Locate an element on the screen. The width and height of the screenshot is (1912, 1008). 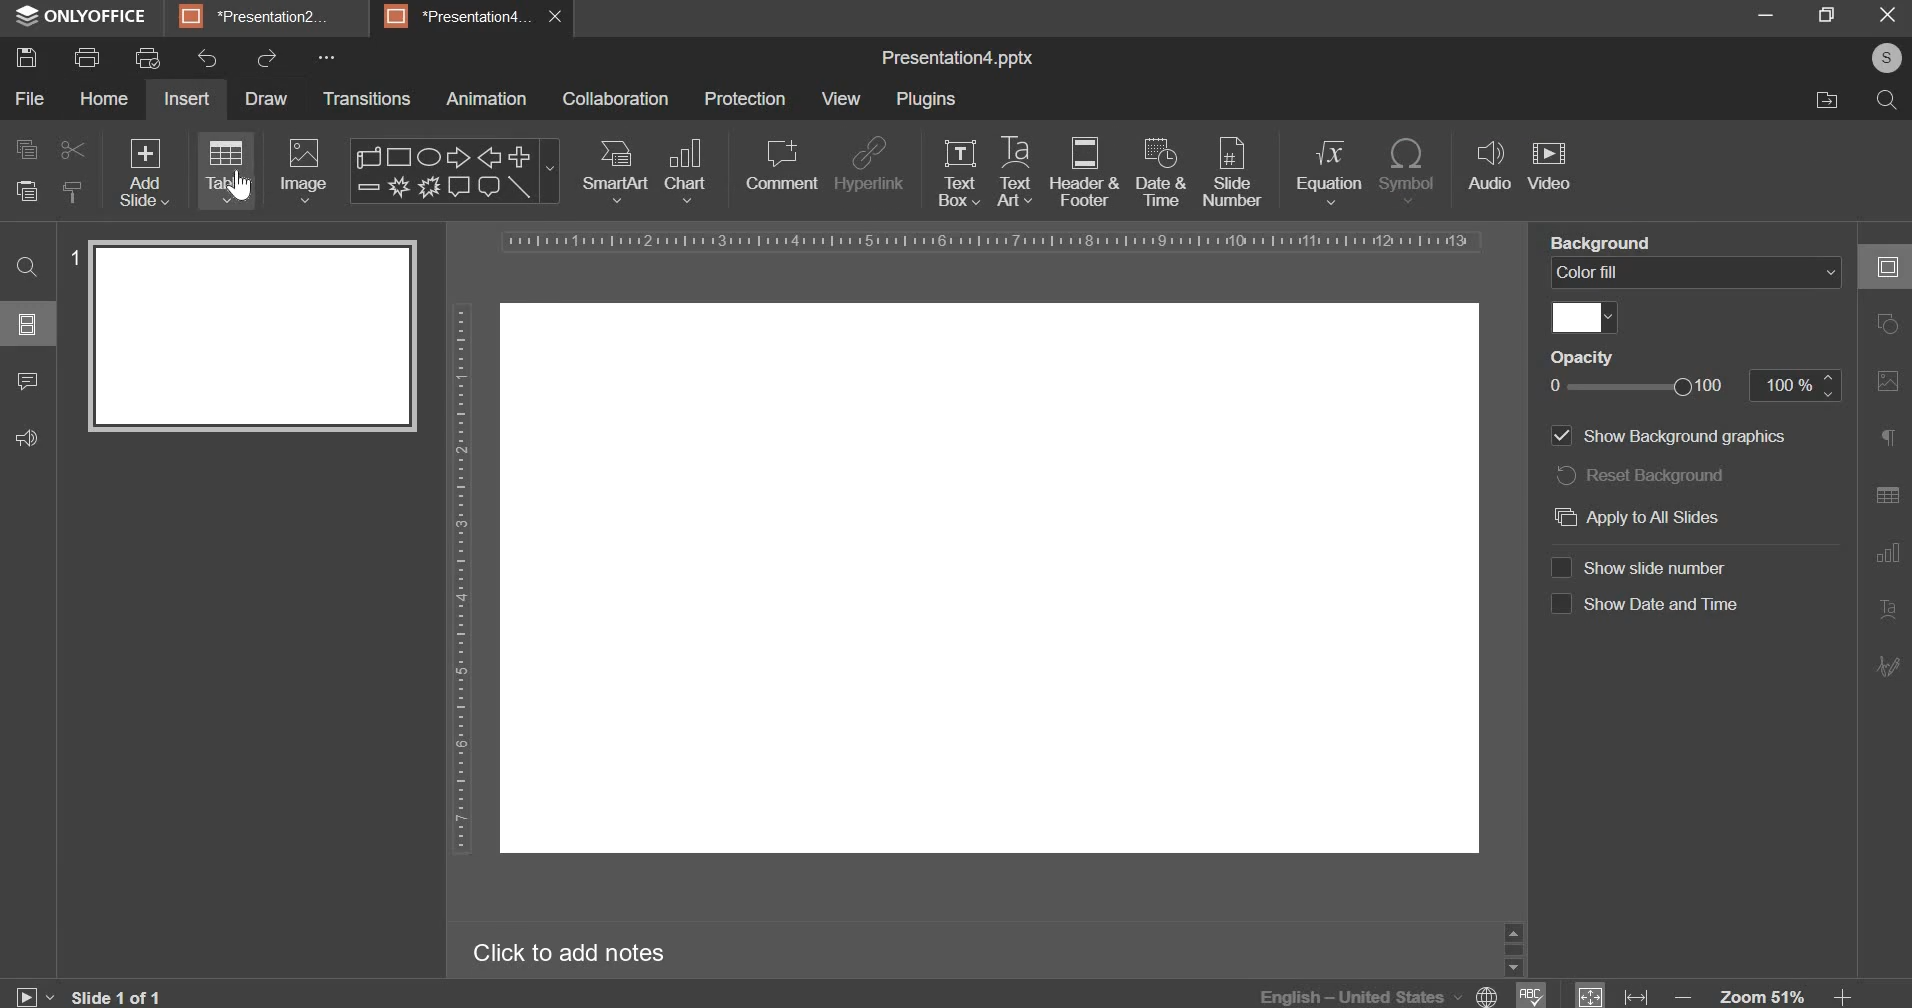
show slide number is located at coordinates (1638, 566).